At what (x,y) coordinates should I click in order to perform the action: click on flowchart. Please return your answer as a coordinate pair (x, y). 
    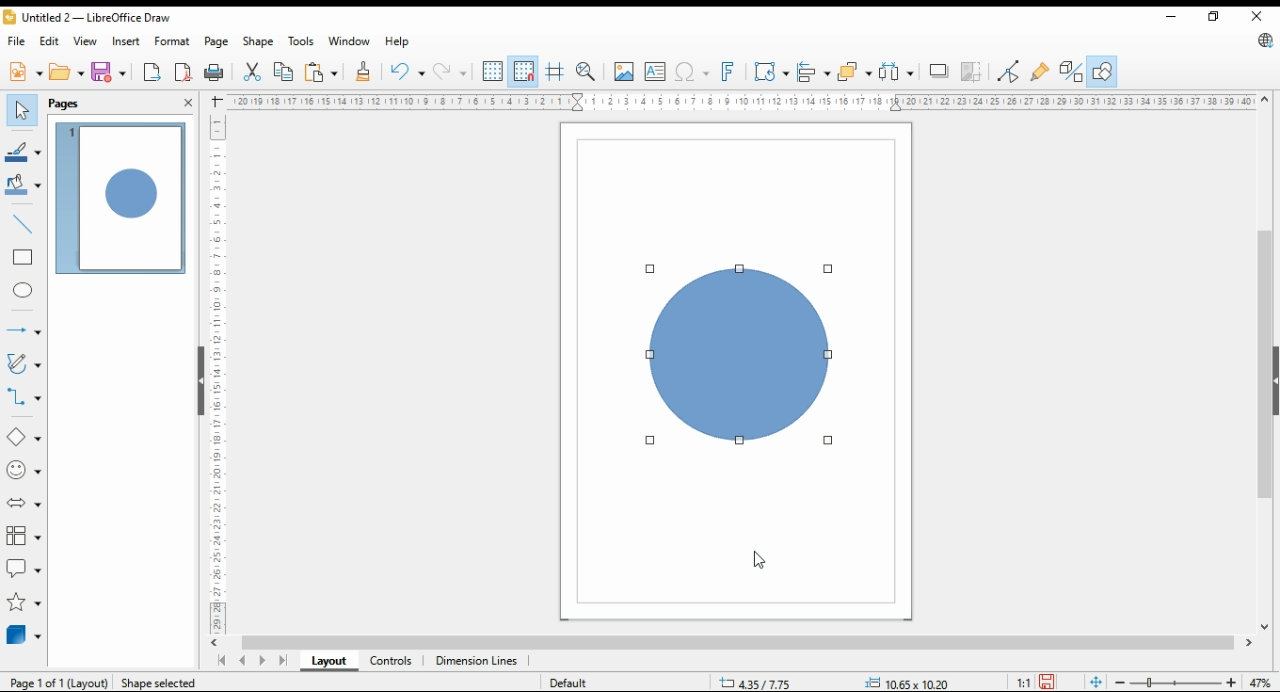
    Looking at the image, I should click on (23, 536).